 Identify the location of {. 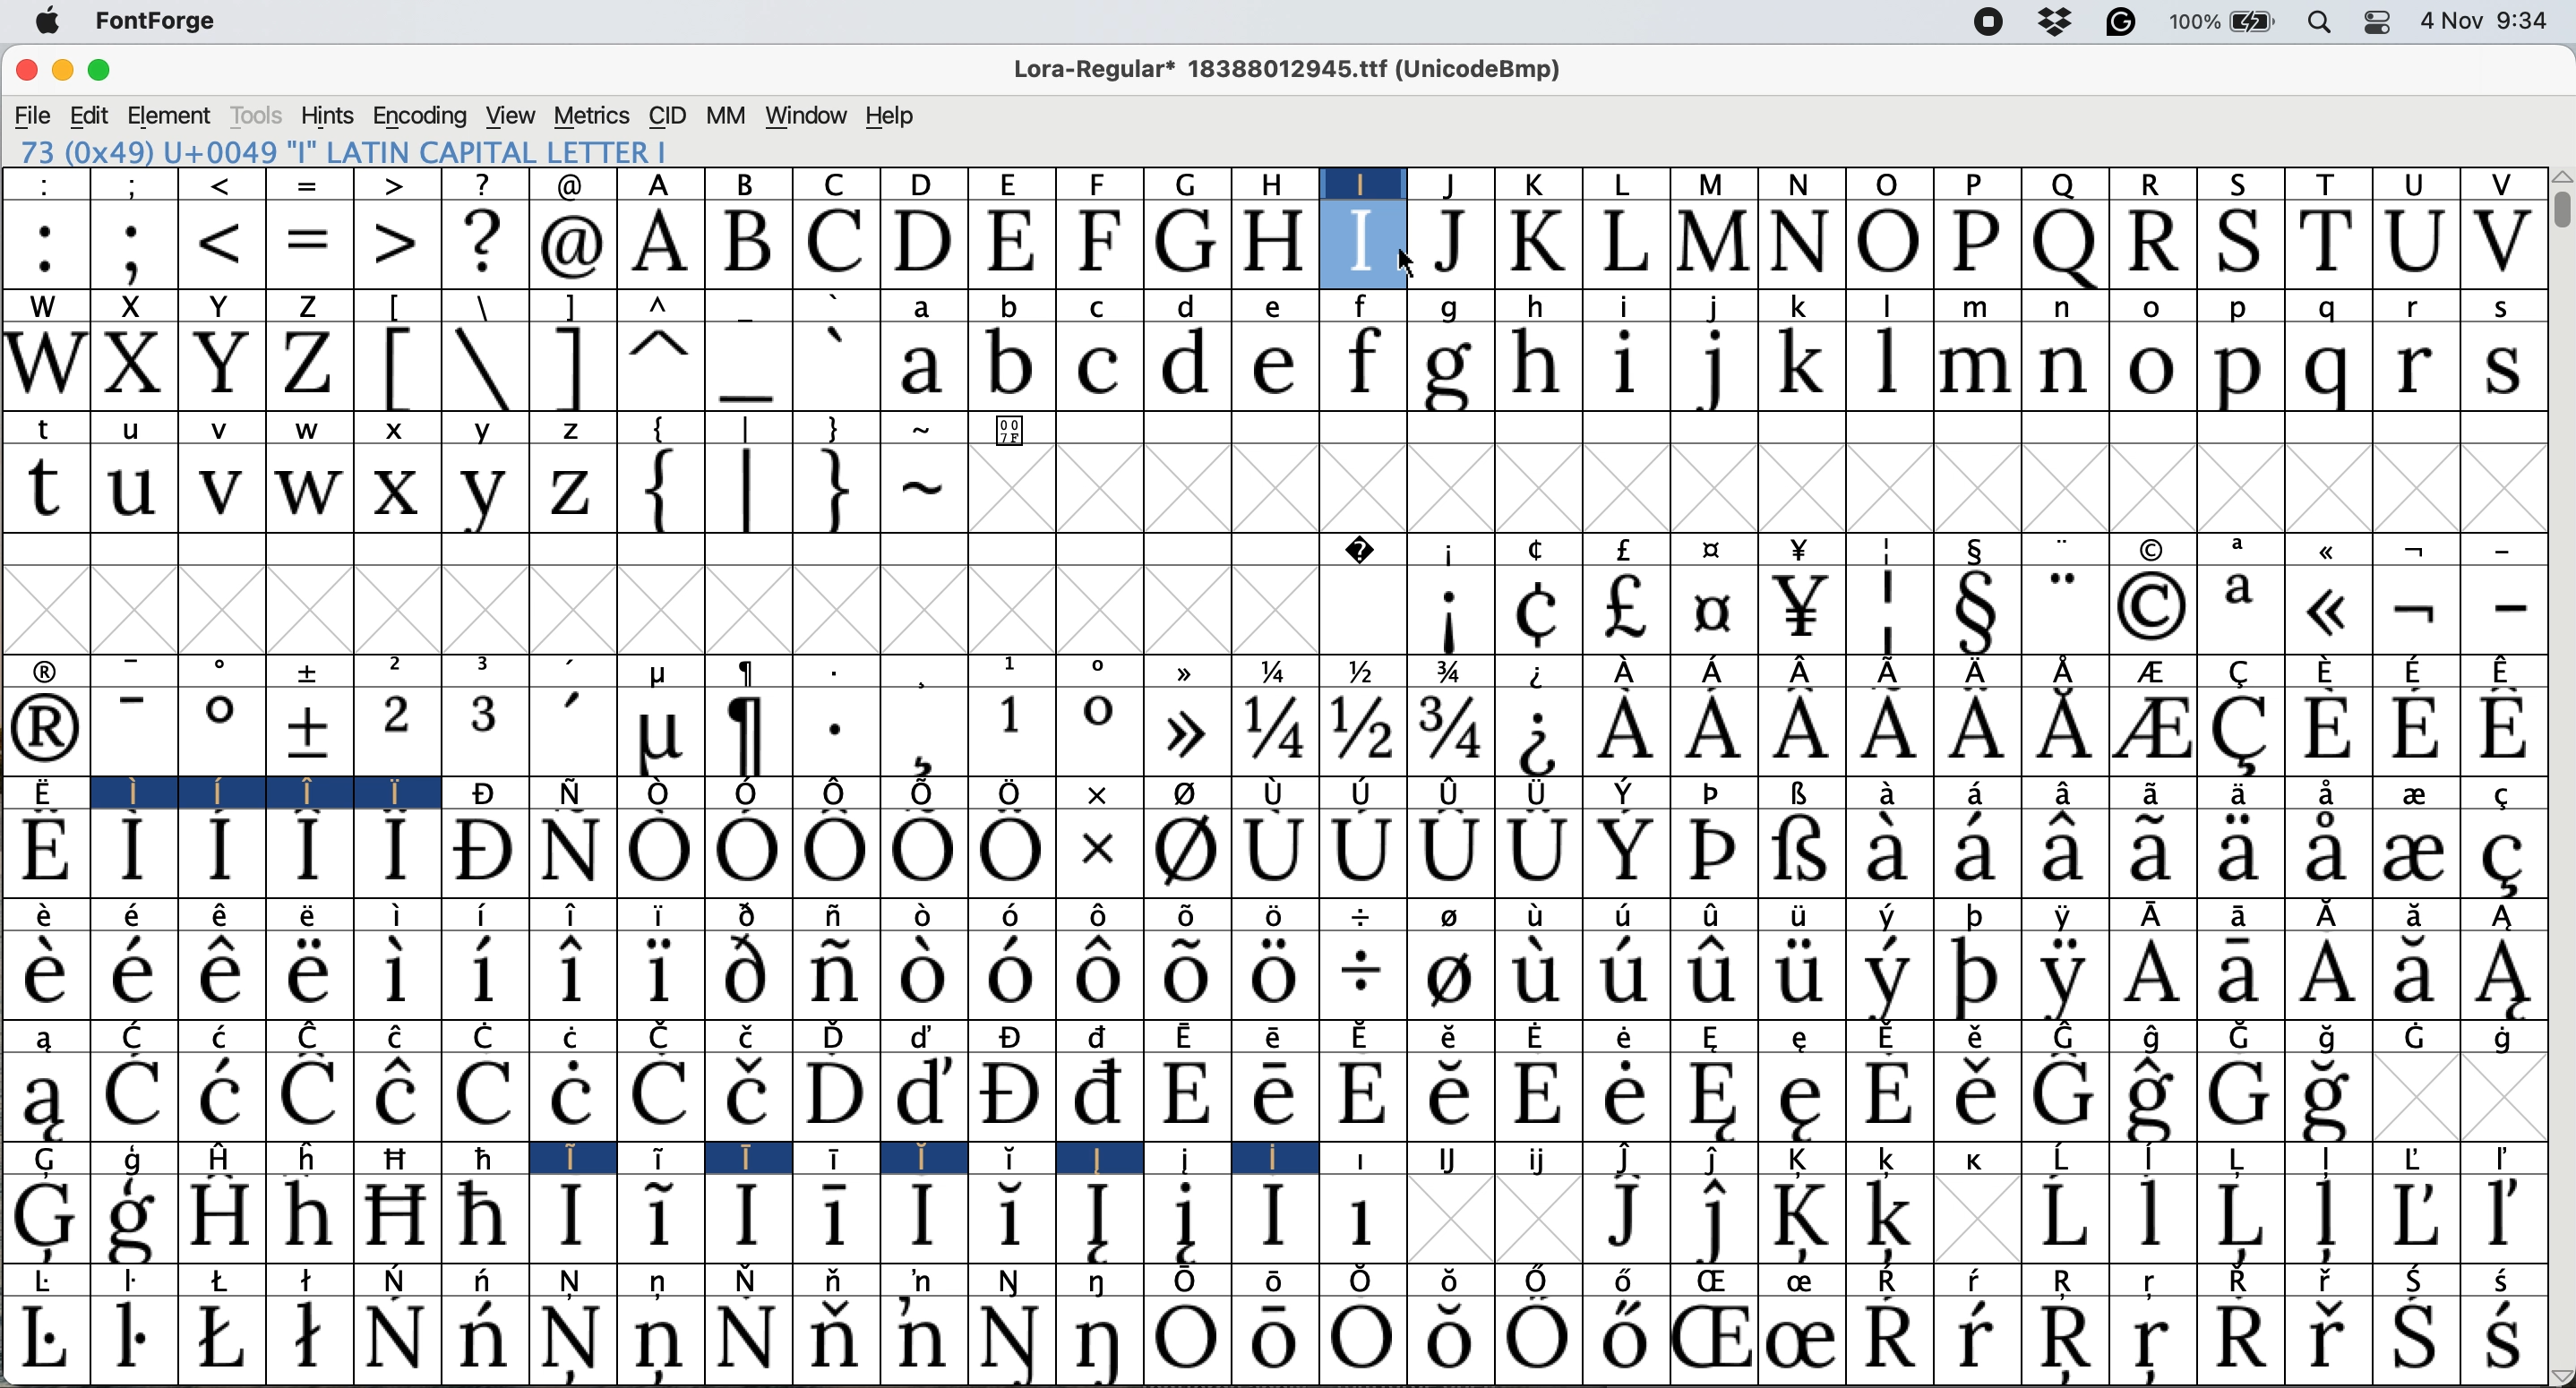
(657, 490).